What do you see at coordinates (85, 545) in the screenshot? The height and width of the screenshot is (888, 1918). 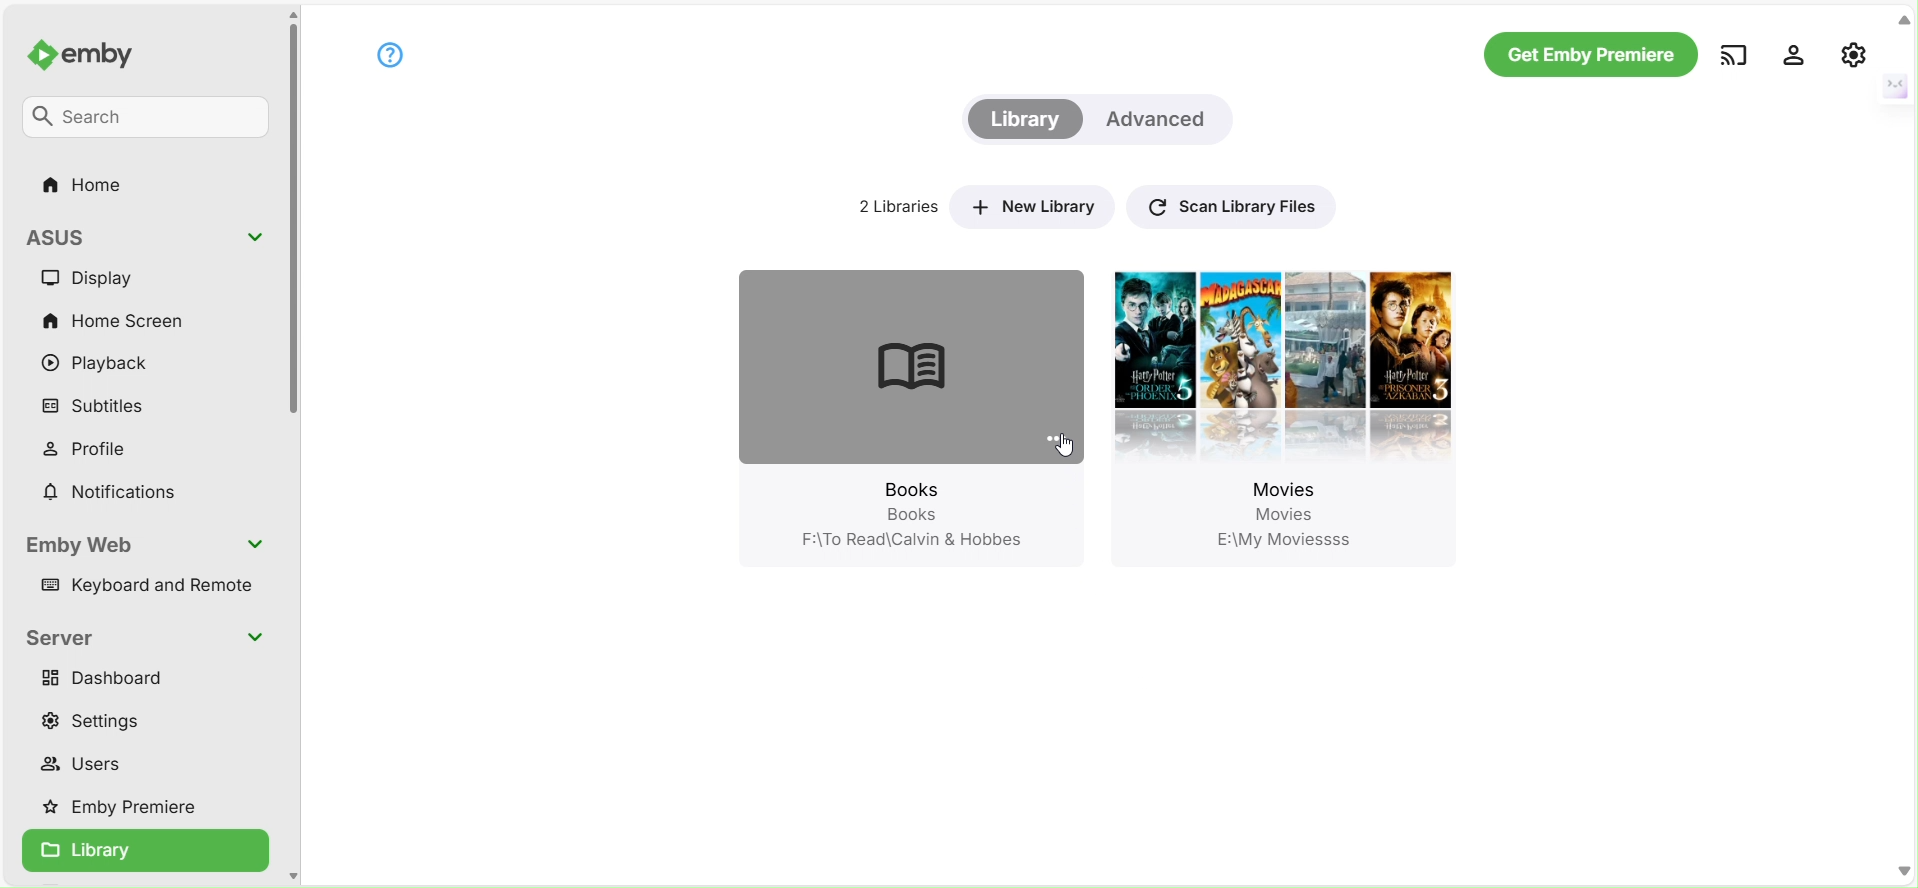 I see `Emby Web` at bounding box center [85, 545].